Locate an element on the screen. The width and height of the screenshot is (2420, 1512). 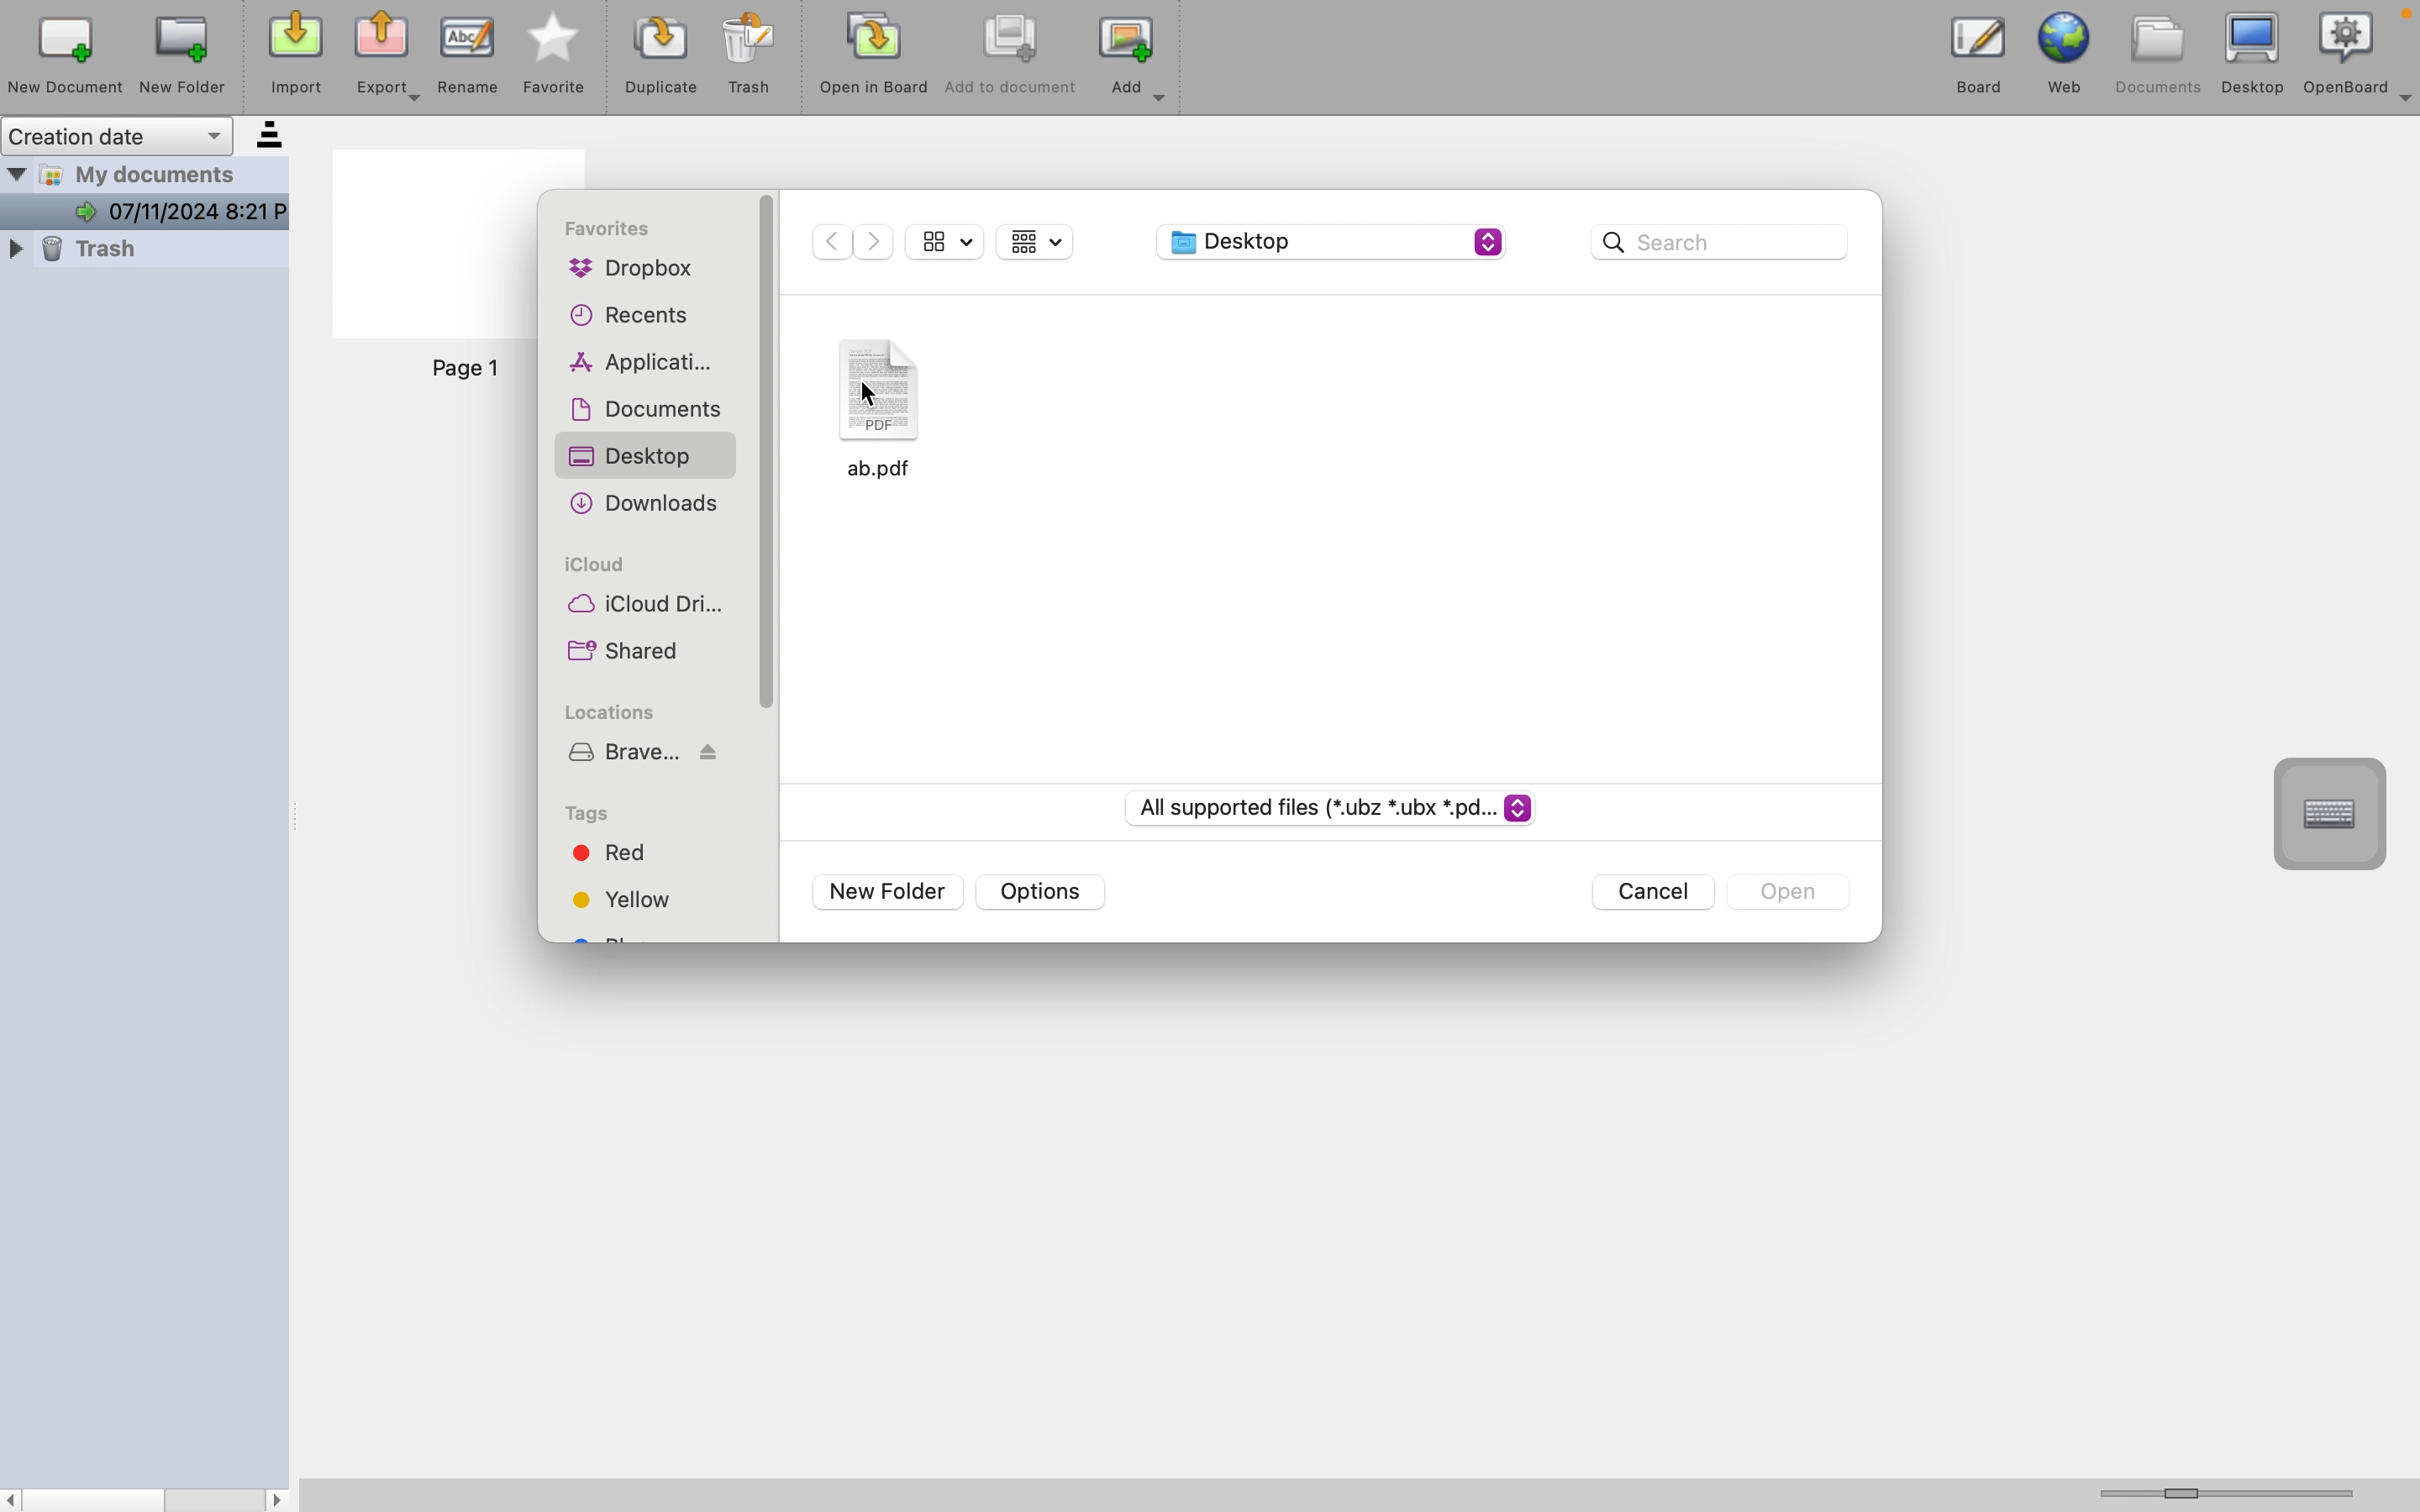
display options is located at coordinates (946, 243).